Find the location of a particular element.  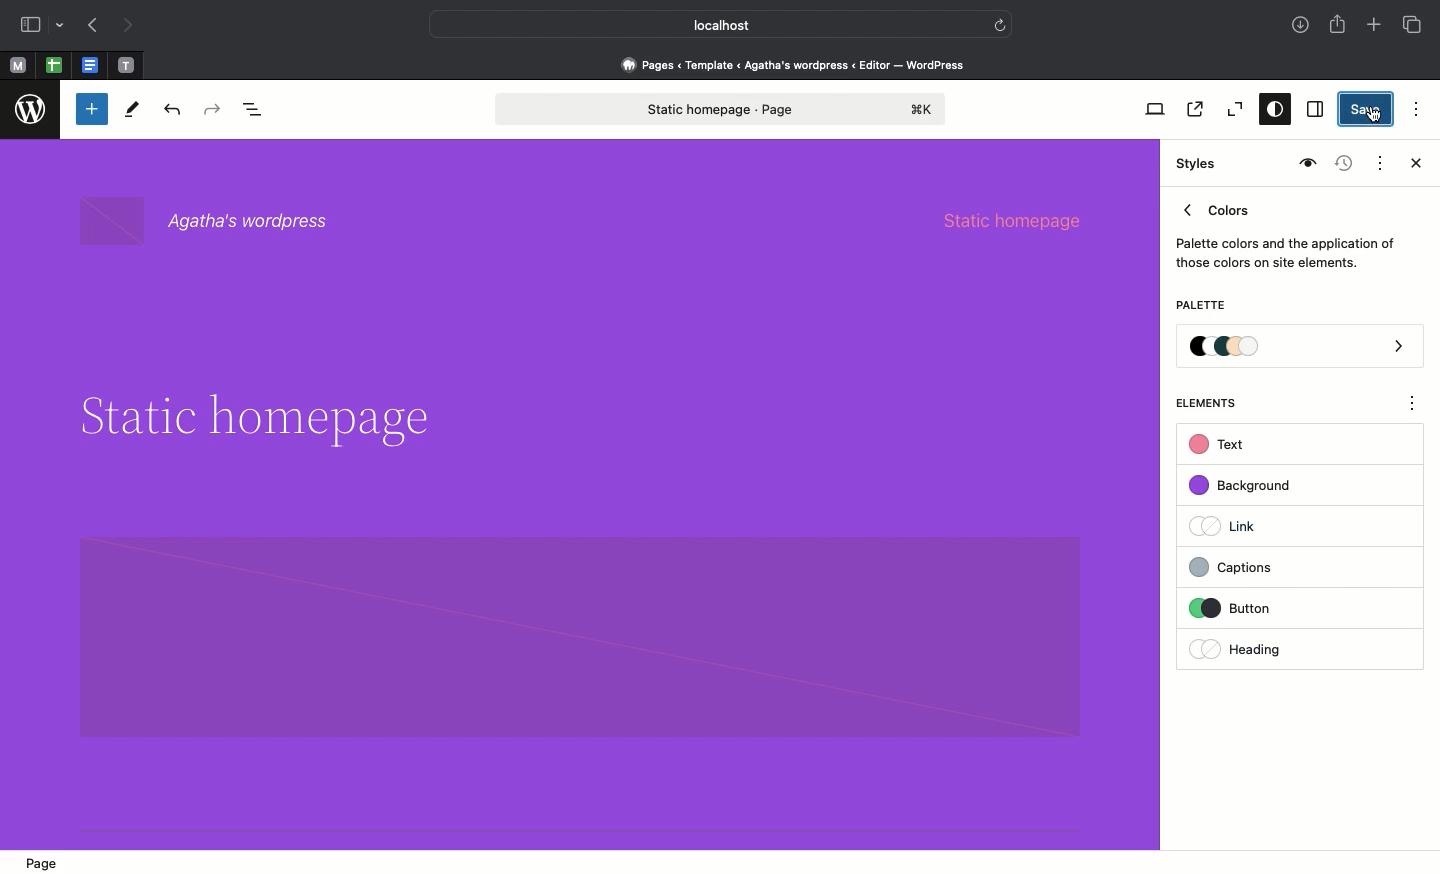

Link is located at coordinates (1231, 525).